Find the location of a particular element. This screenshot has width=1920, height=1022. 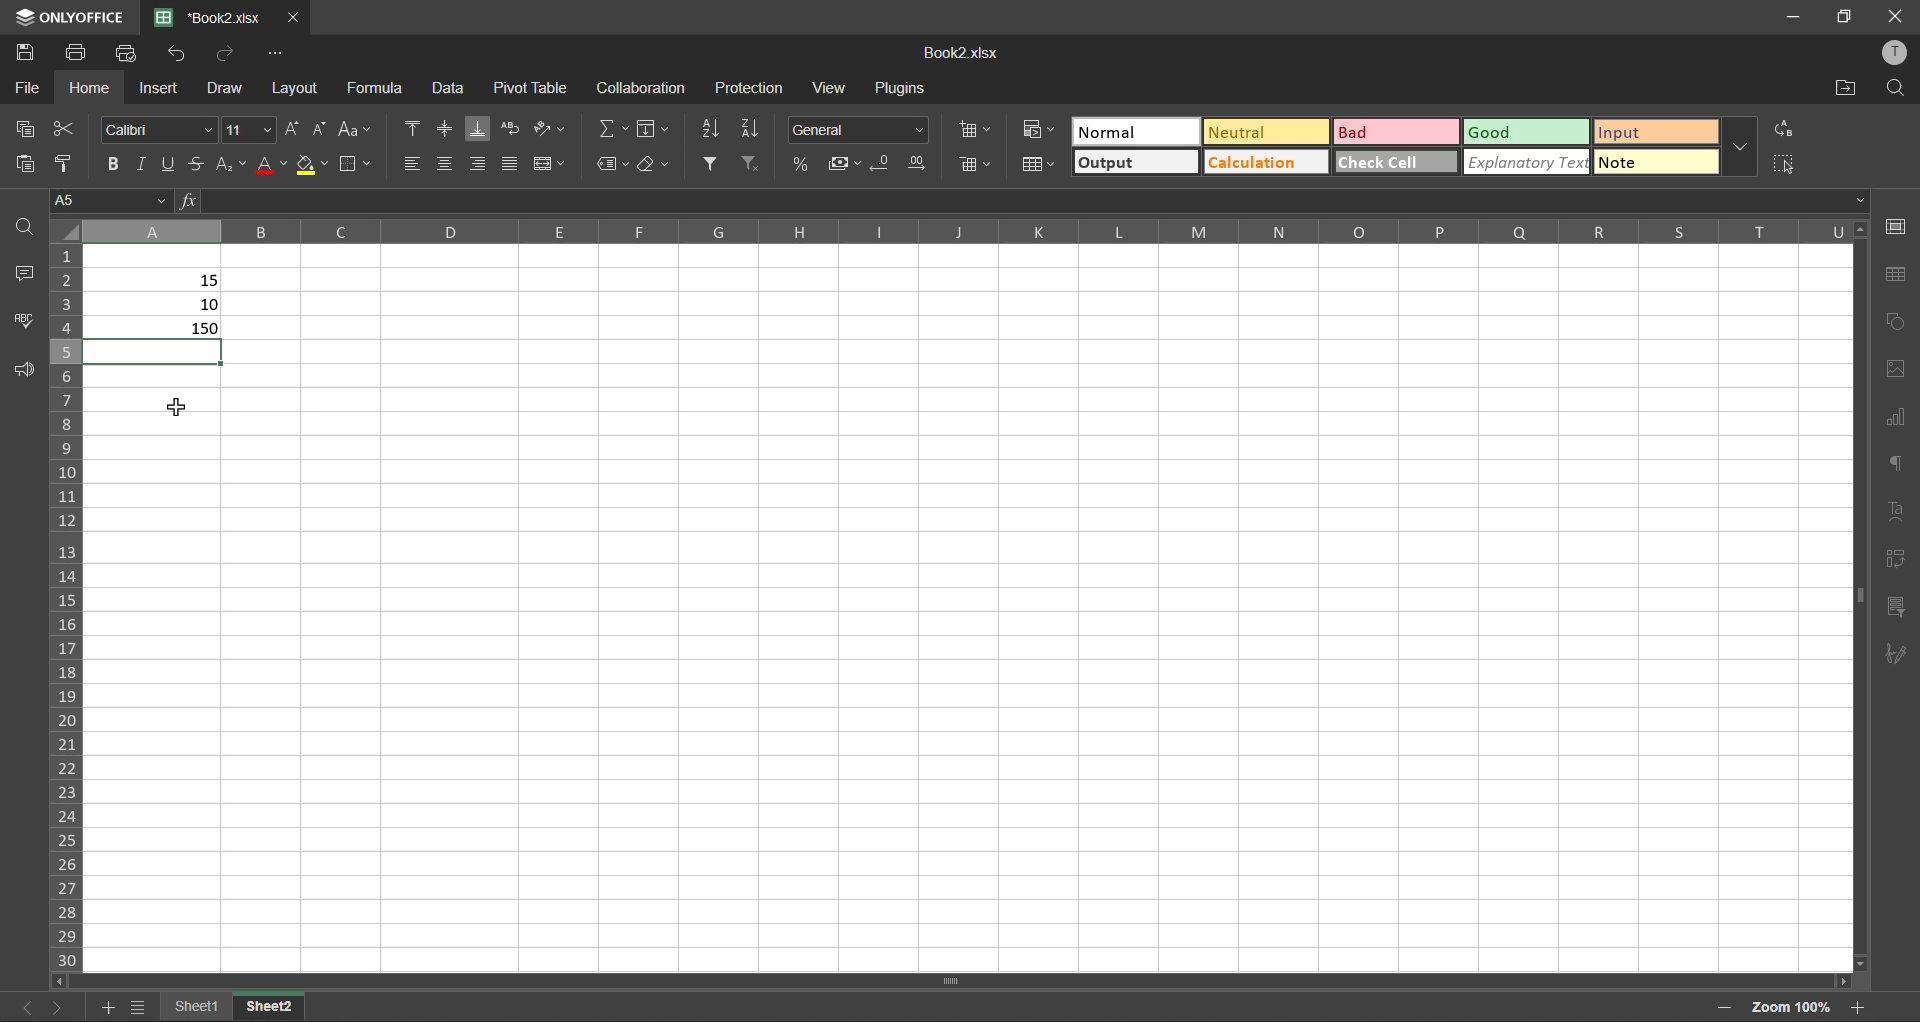

sub/superscript is located at coordinates (233, 162).